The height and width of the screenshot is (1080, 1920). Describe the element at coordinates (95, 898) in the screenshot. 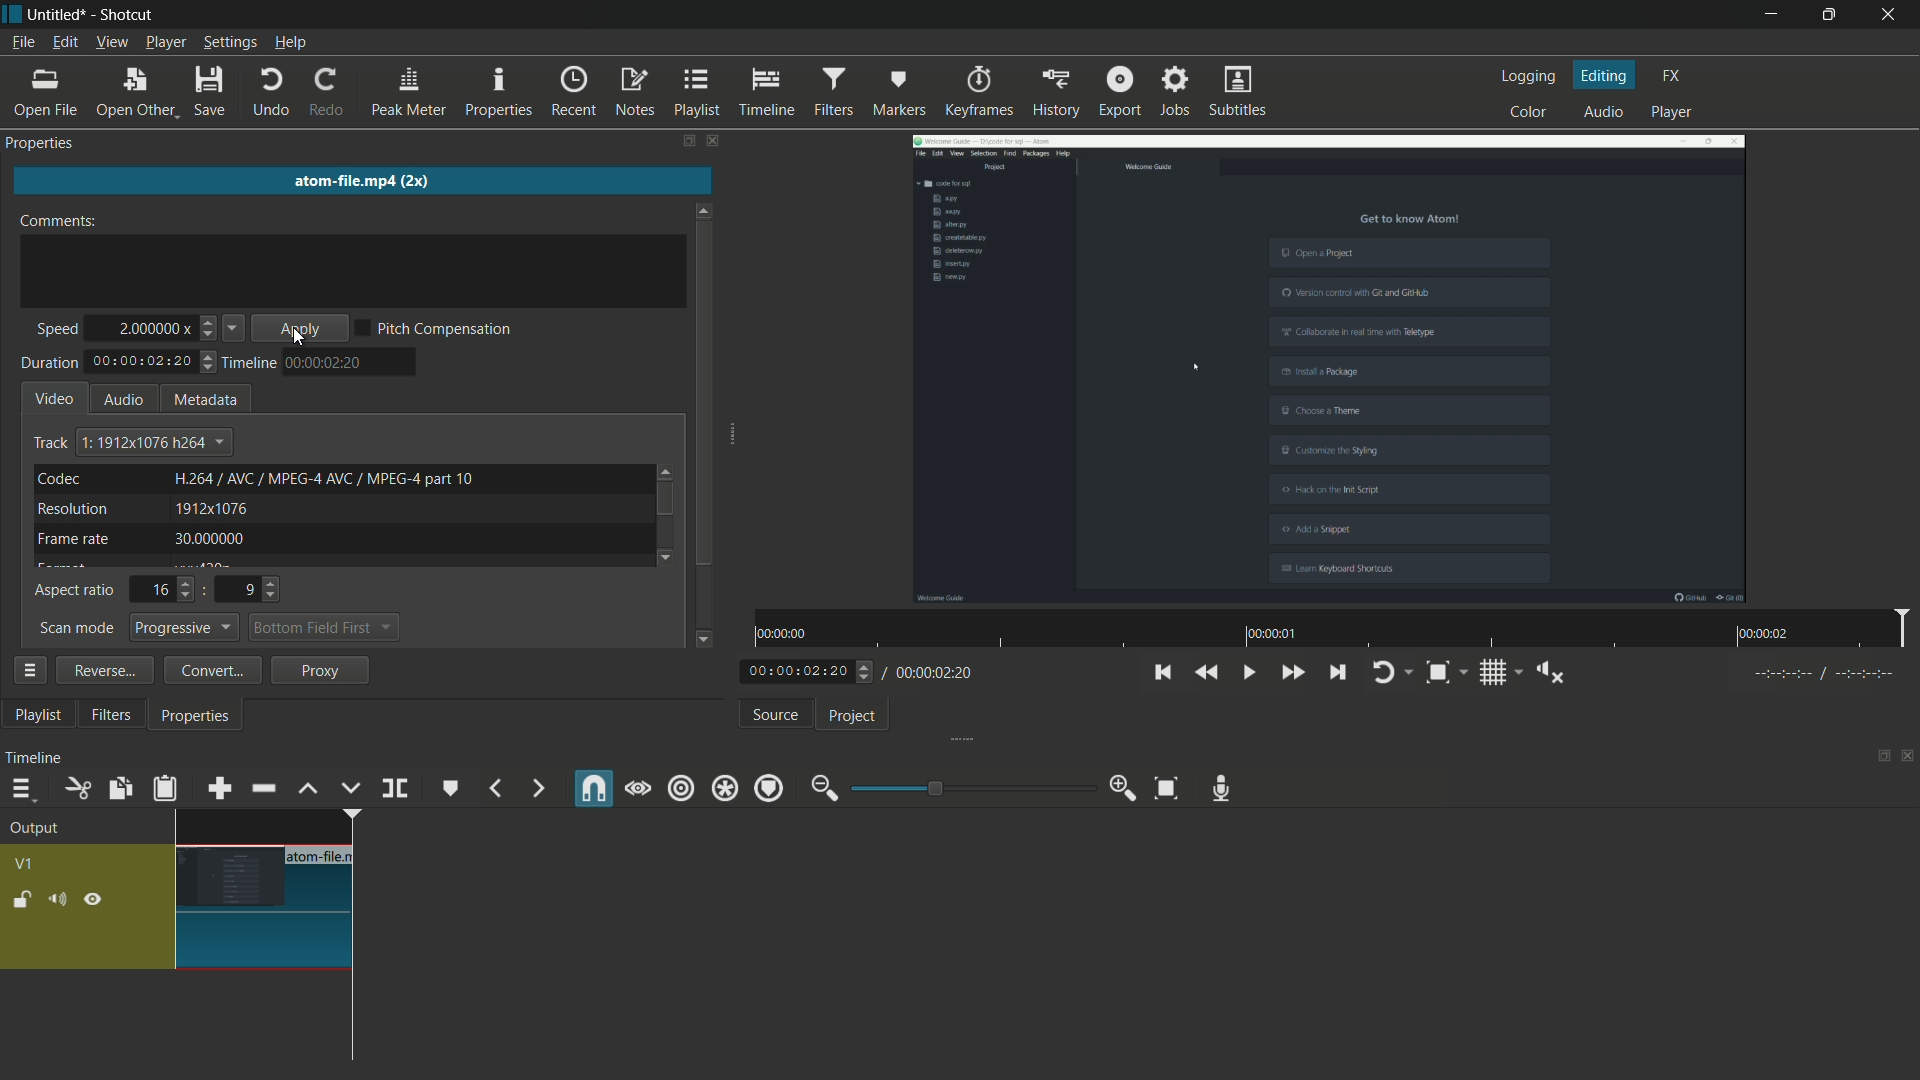

I see `hide` at that location.